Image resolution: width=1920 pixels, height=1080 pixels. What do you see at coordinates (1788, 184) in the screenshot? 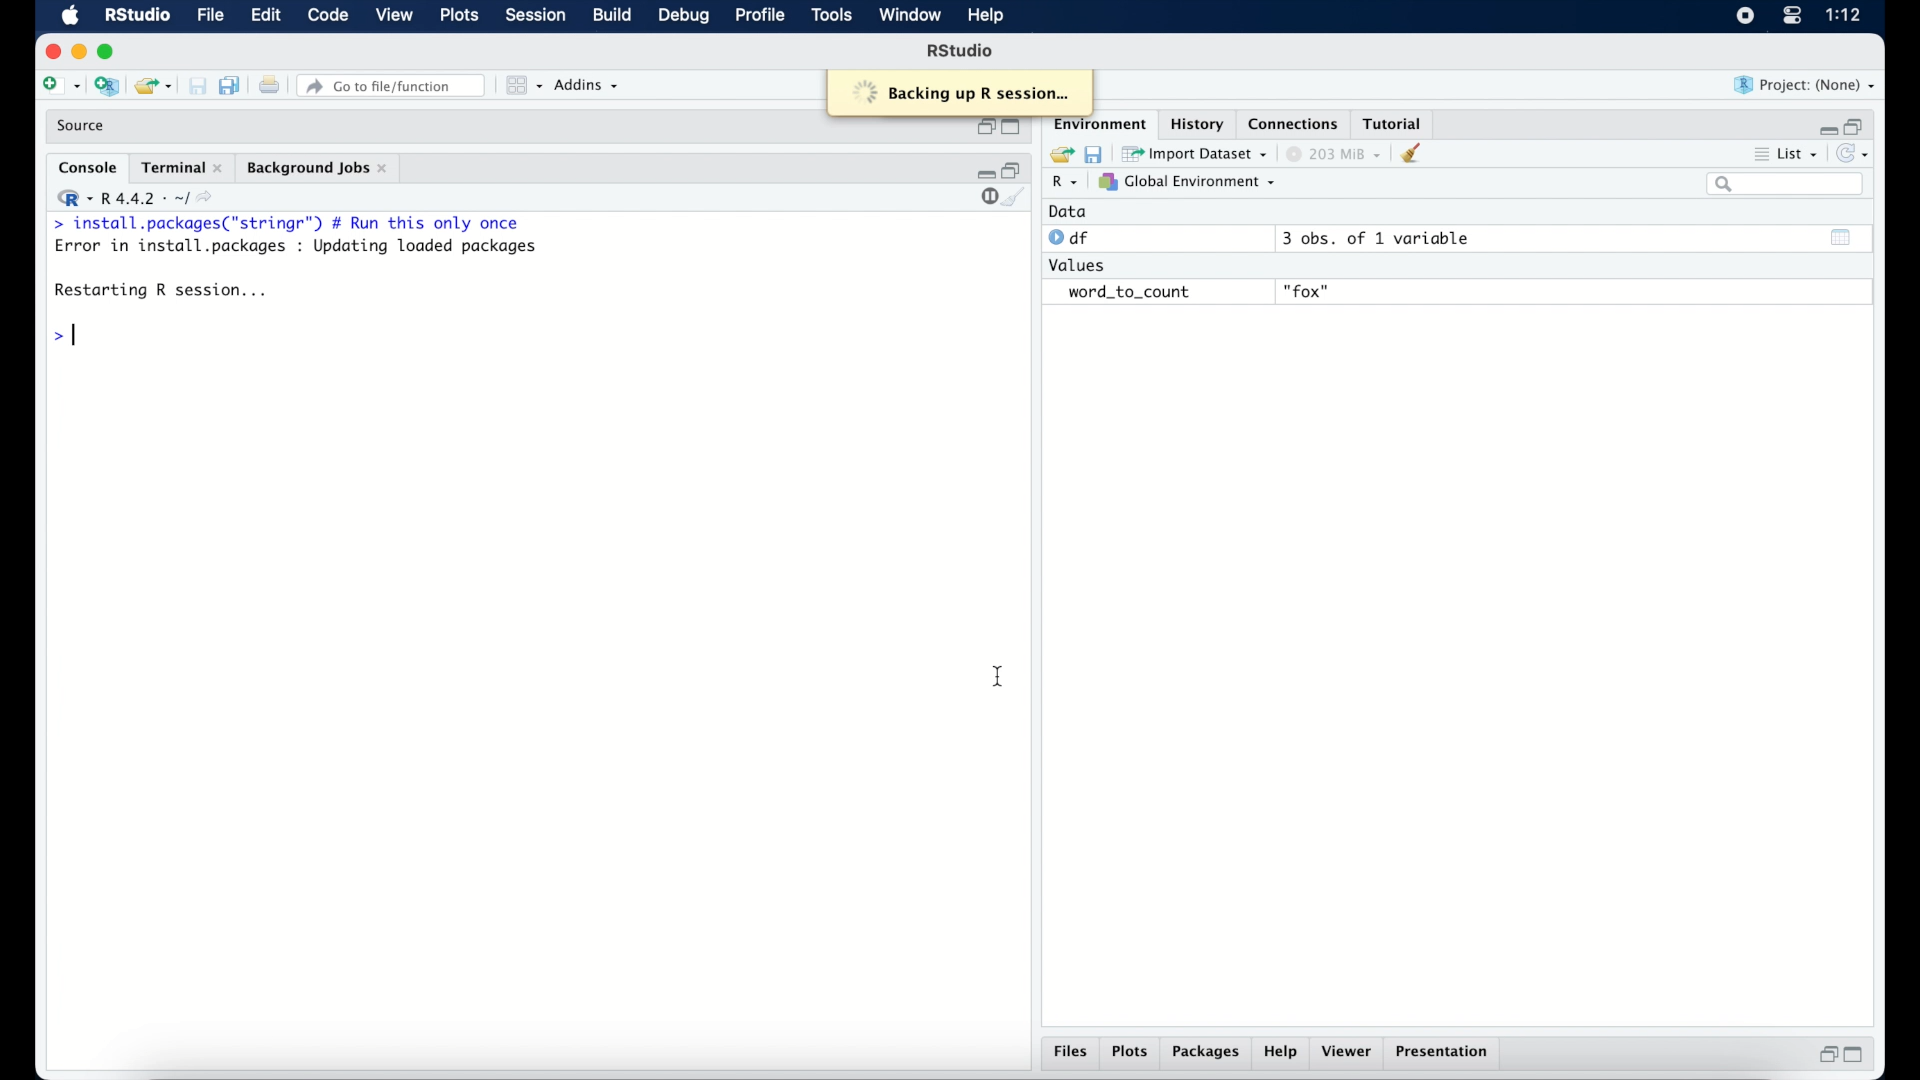
I see `search bar` at bounding box center [1788, 184].